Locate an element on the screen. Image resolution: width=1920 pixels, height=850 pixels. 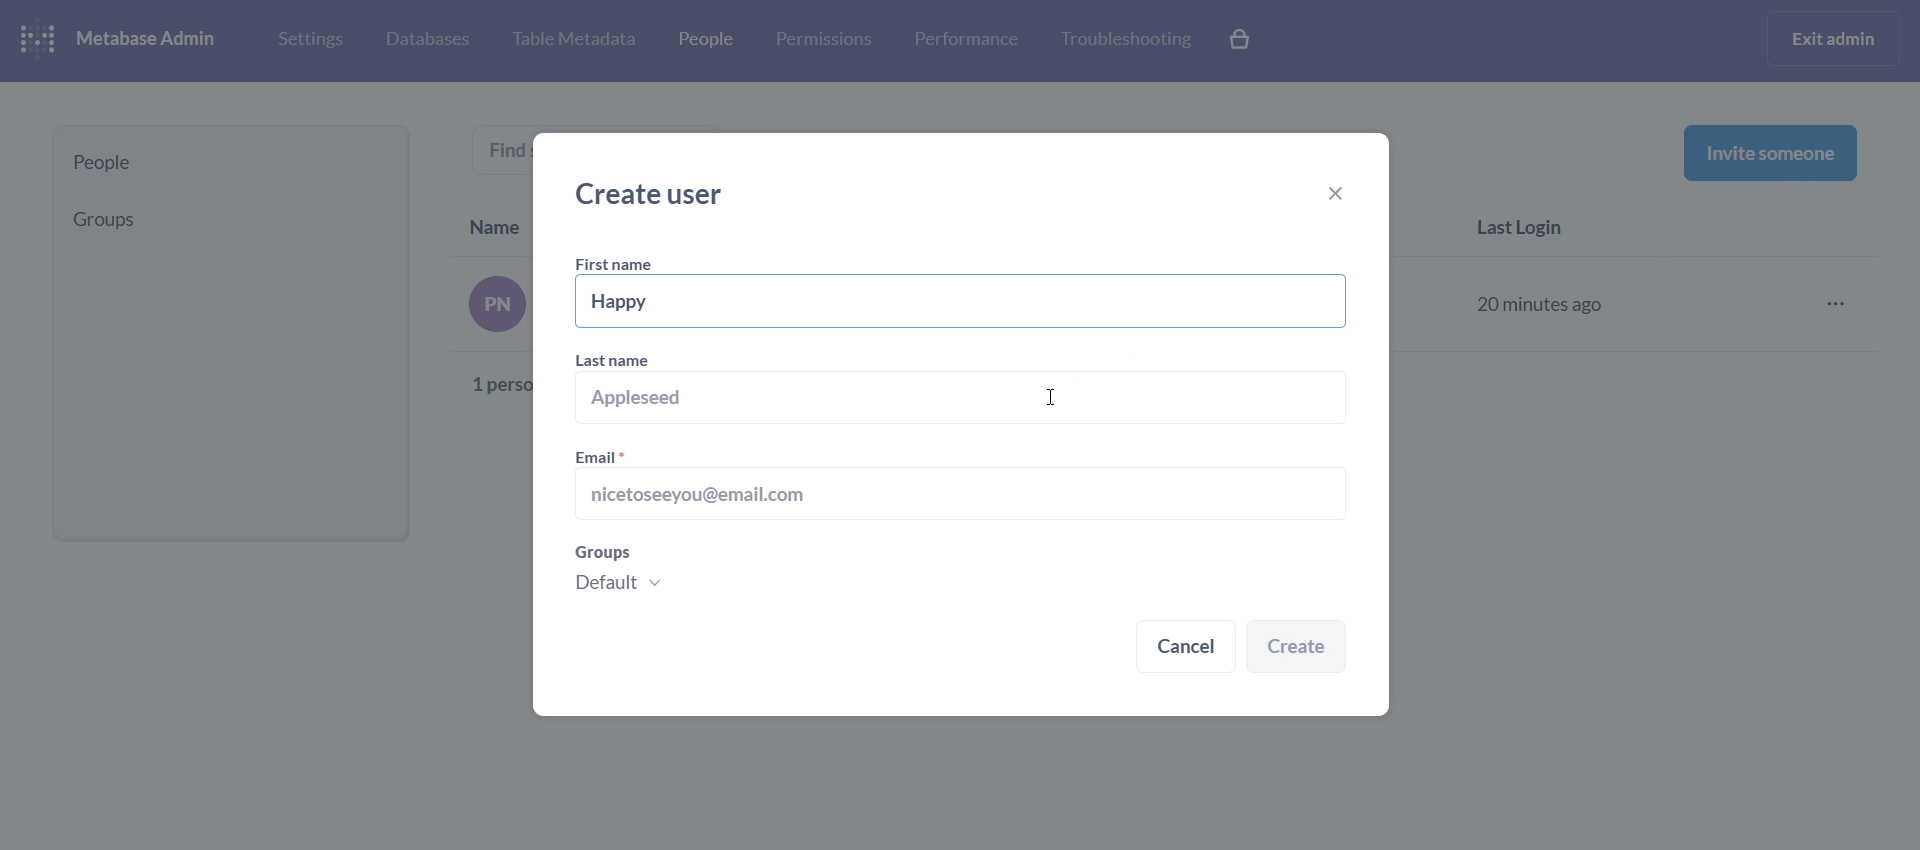
logo is located at coordinates (42, 41).